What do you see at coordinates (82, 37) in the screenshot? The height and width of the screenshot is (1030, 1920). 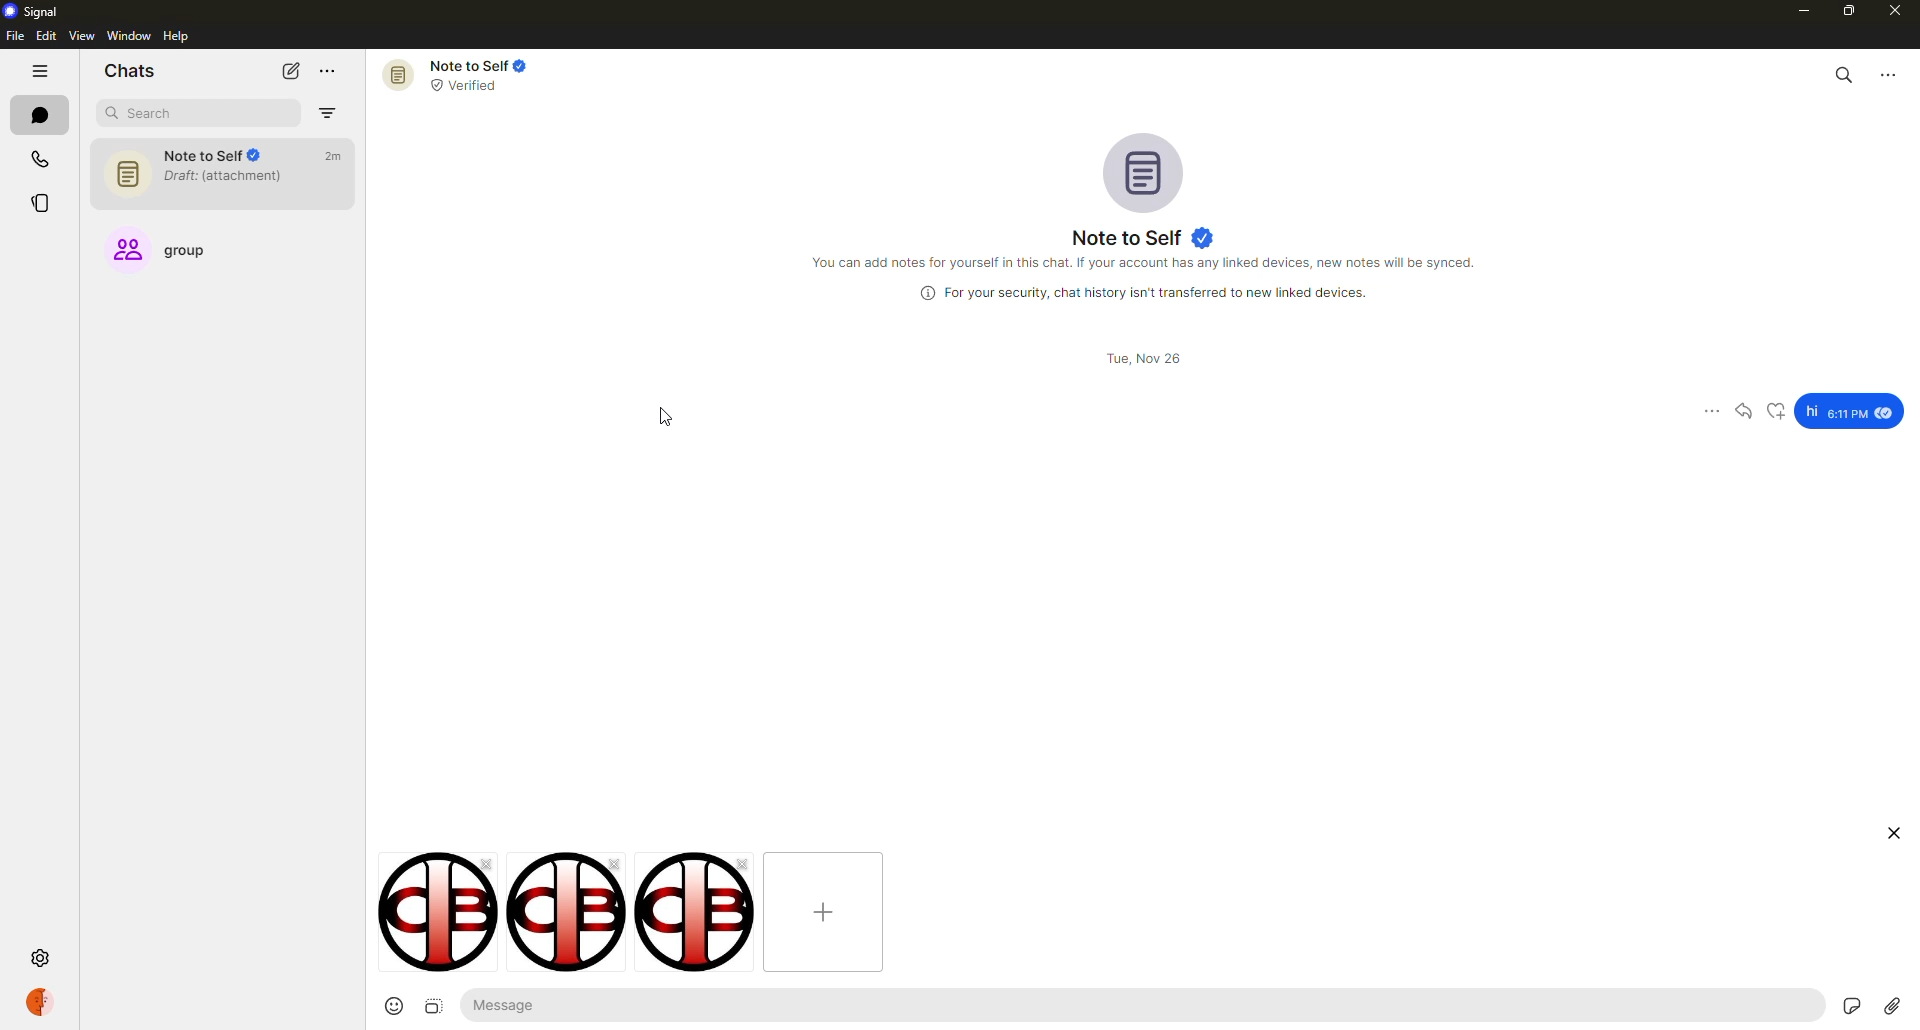 I see `view` at bounding box center [82, 37].